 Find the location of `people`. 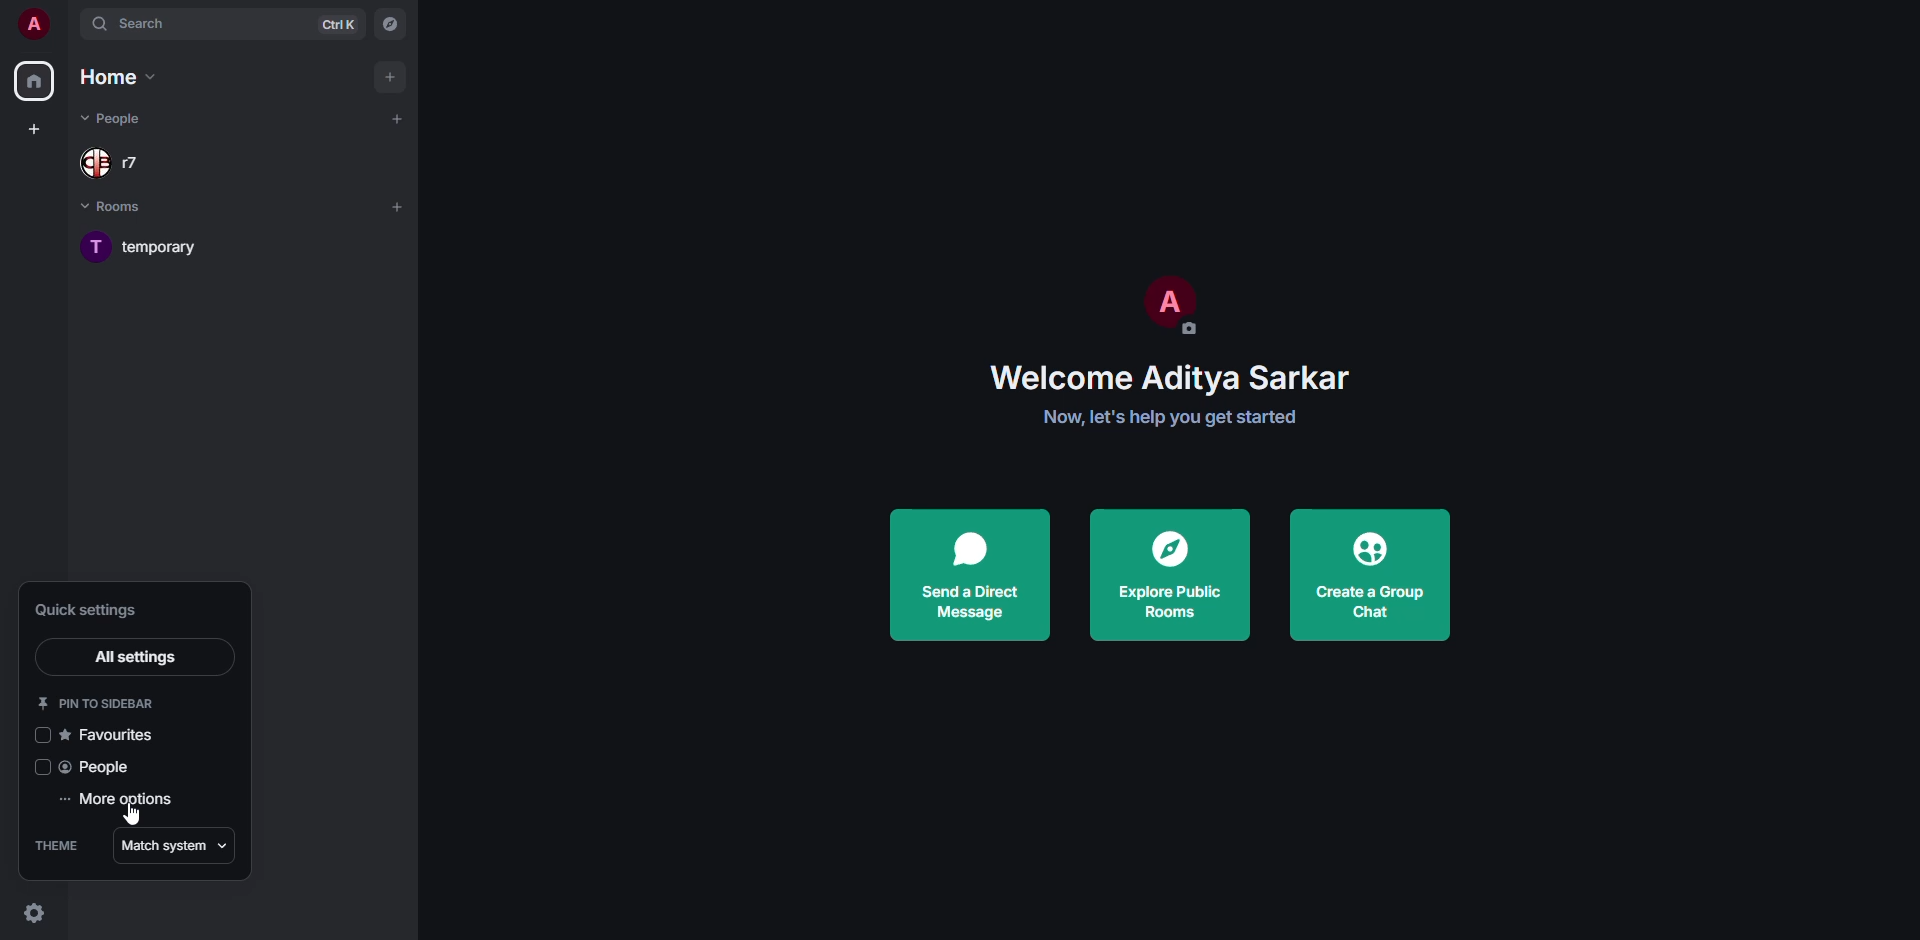

people is located at coordinates (104, 769).